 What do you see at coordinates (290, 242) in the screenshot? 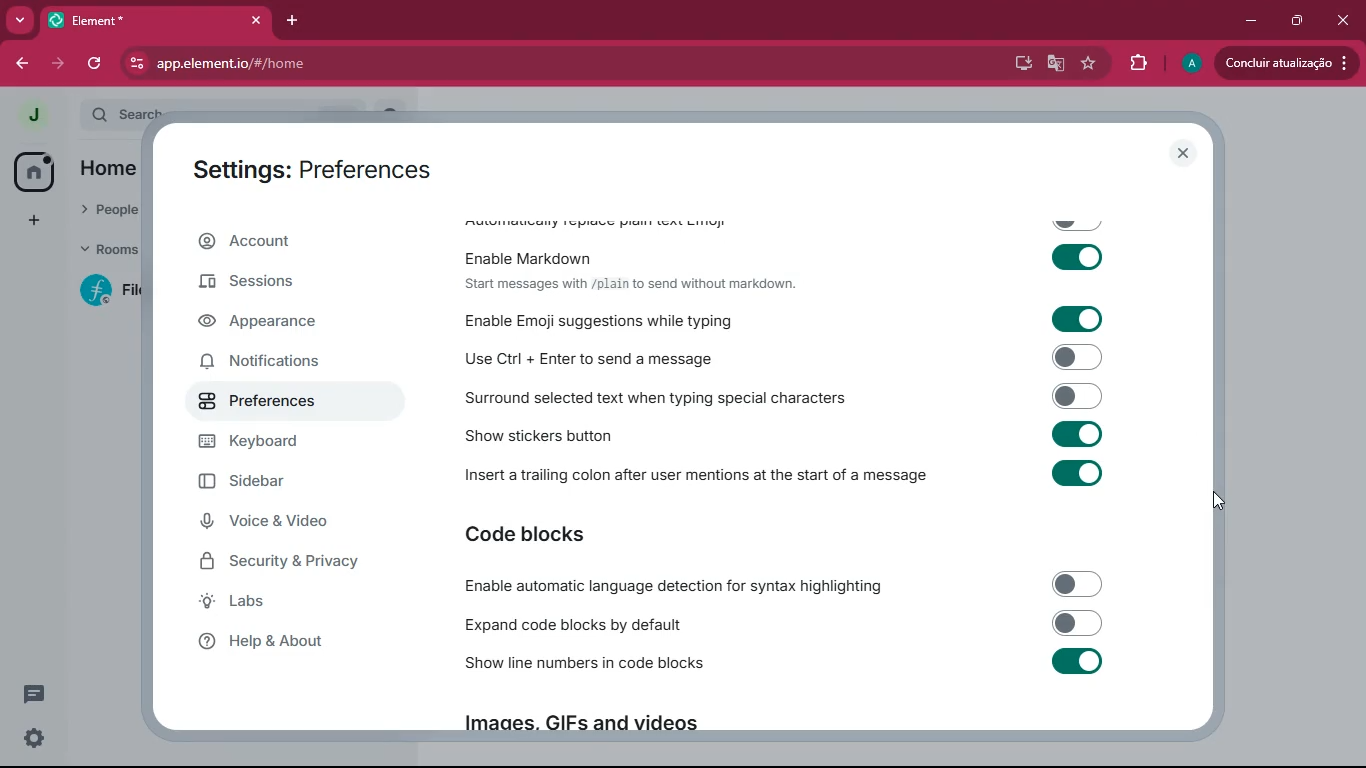
I see `account` at bounding box center [290, 242].